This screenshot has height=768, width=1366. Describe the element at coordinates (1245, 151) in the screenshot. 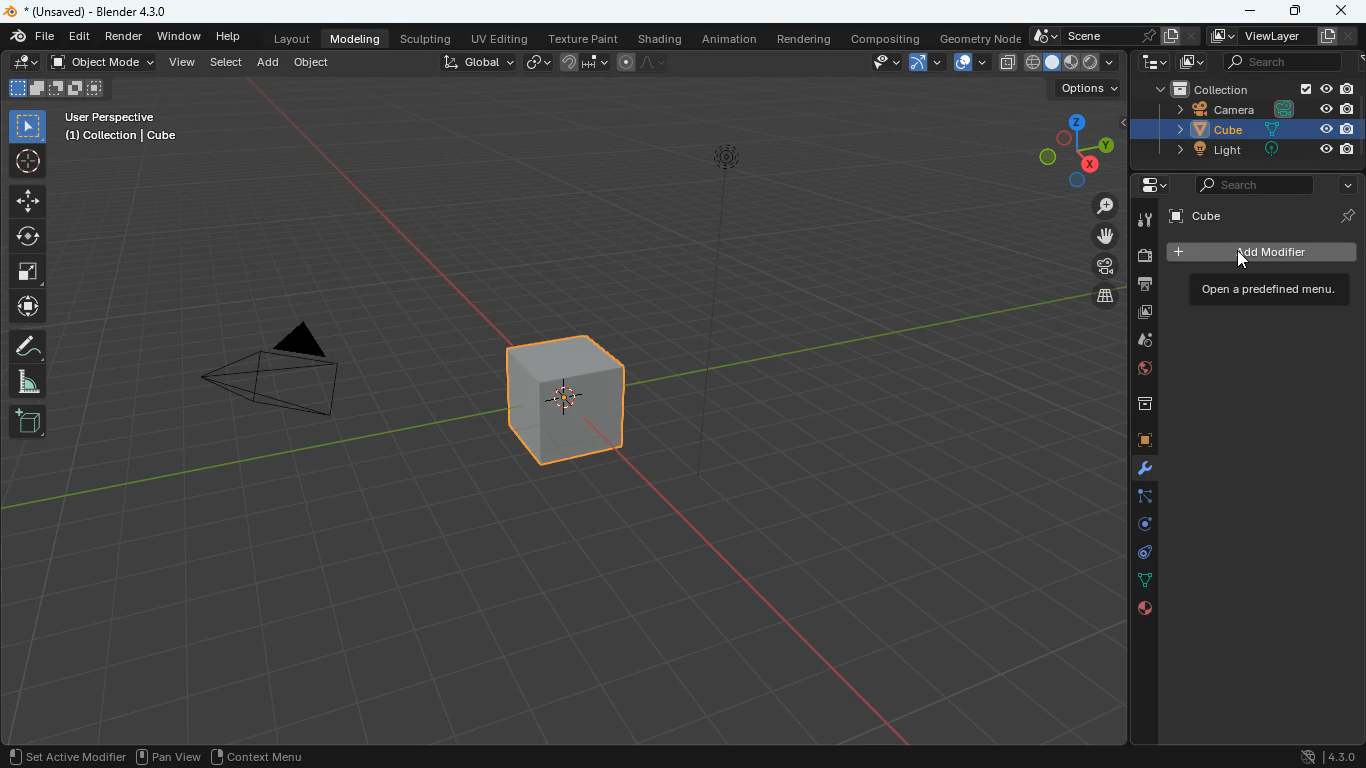

I see `light` at that location.